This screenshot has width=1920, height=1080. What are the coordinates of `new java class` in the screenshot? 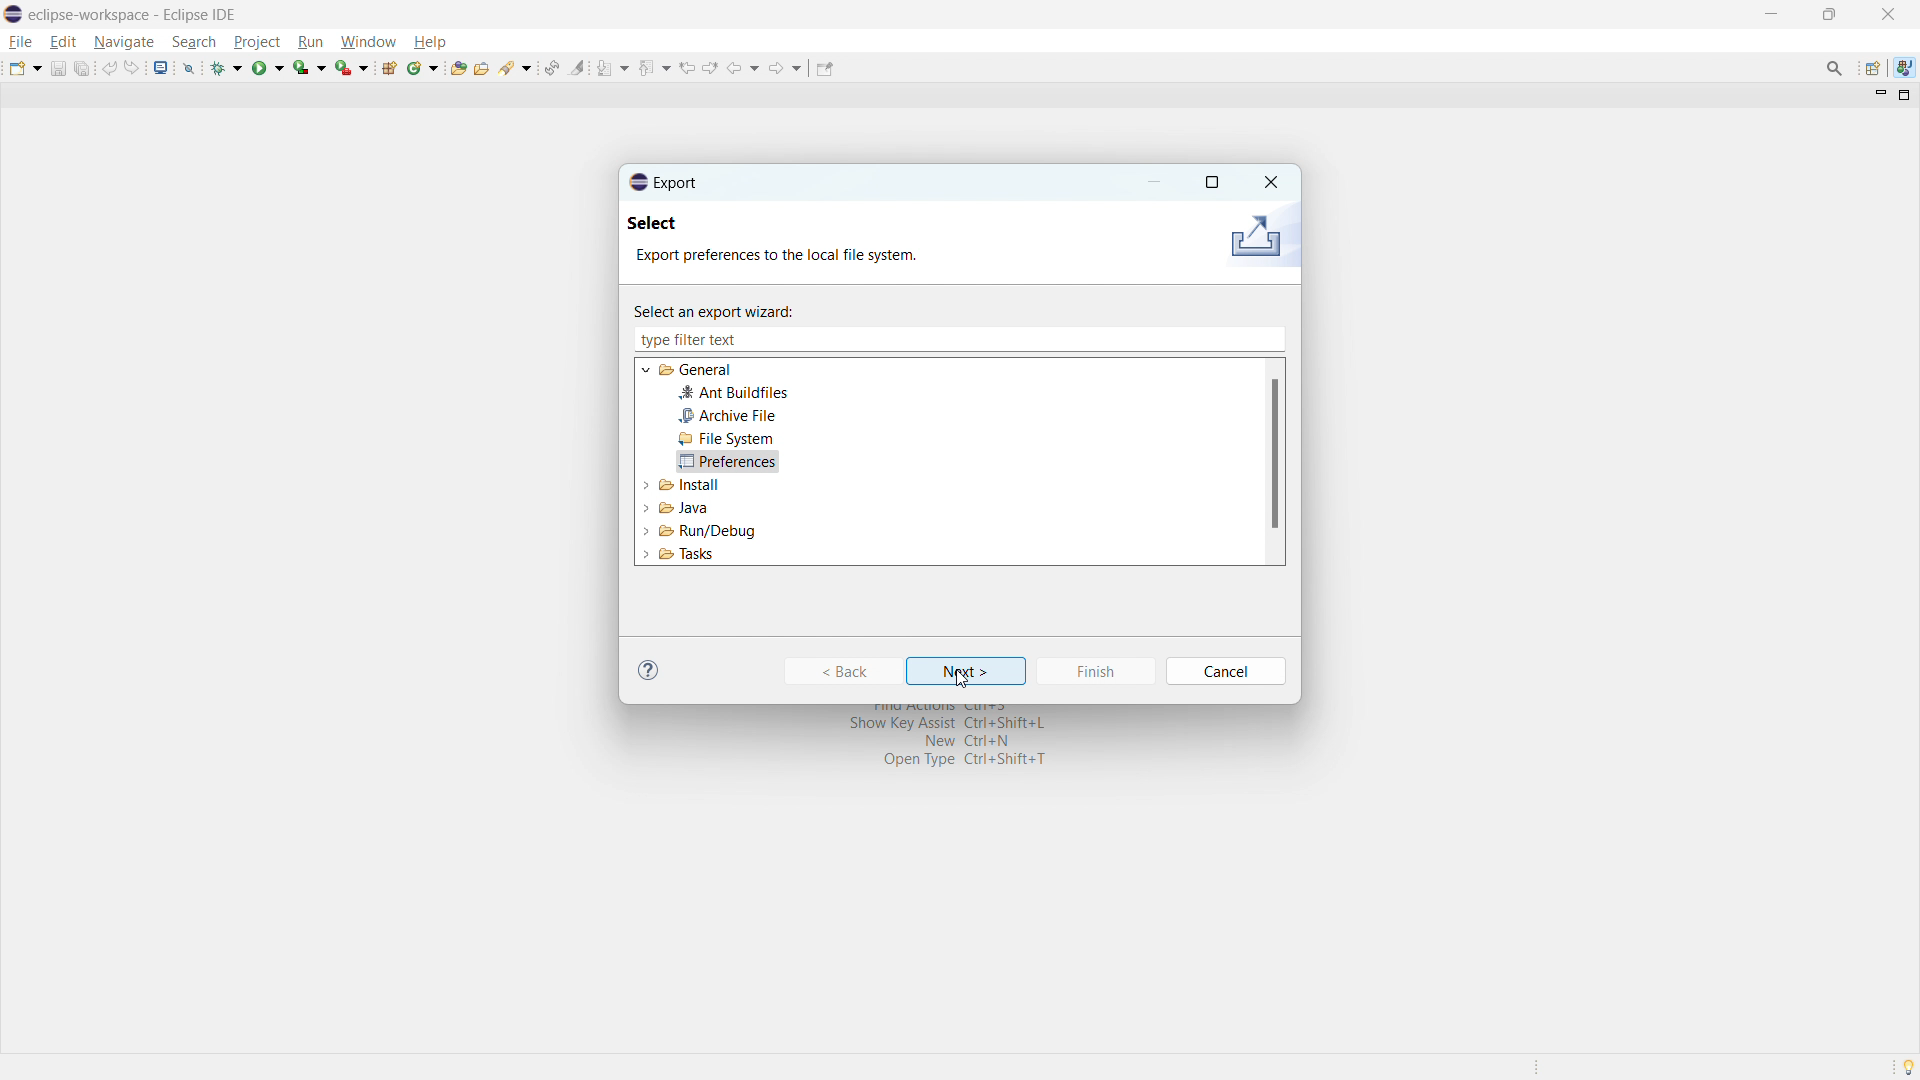 It's located at (423, 68).